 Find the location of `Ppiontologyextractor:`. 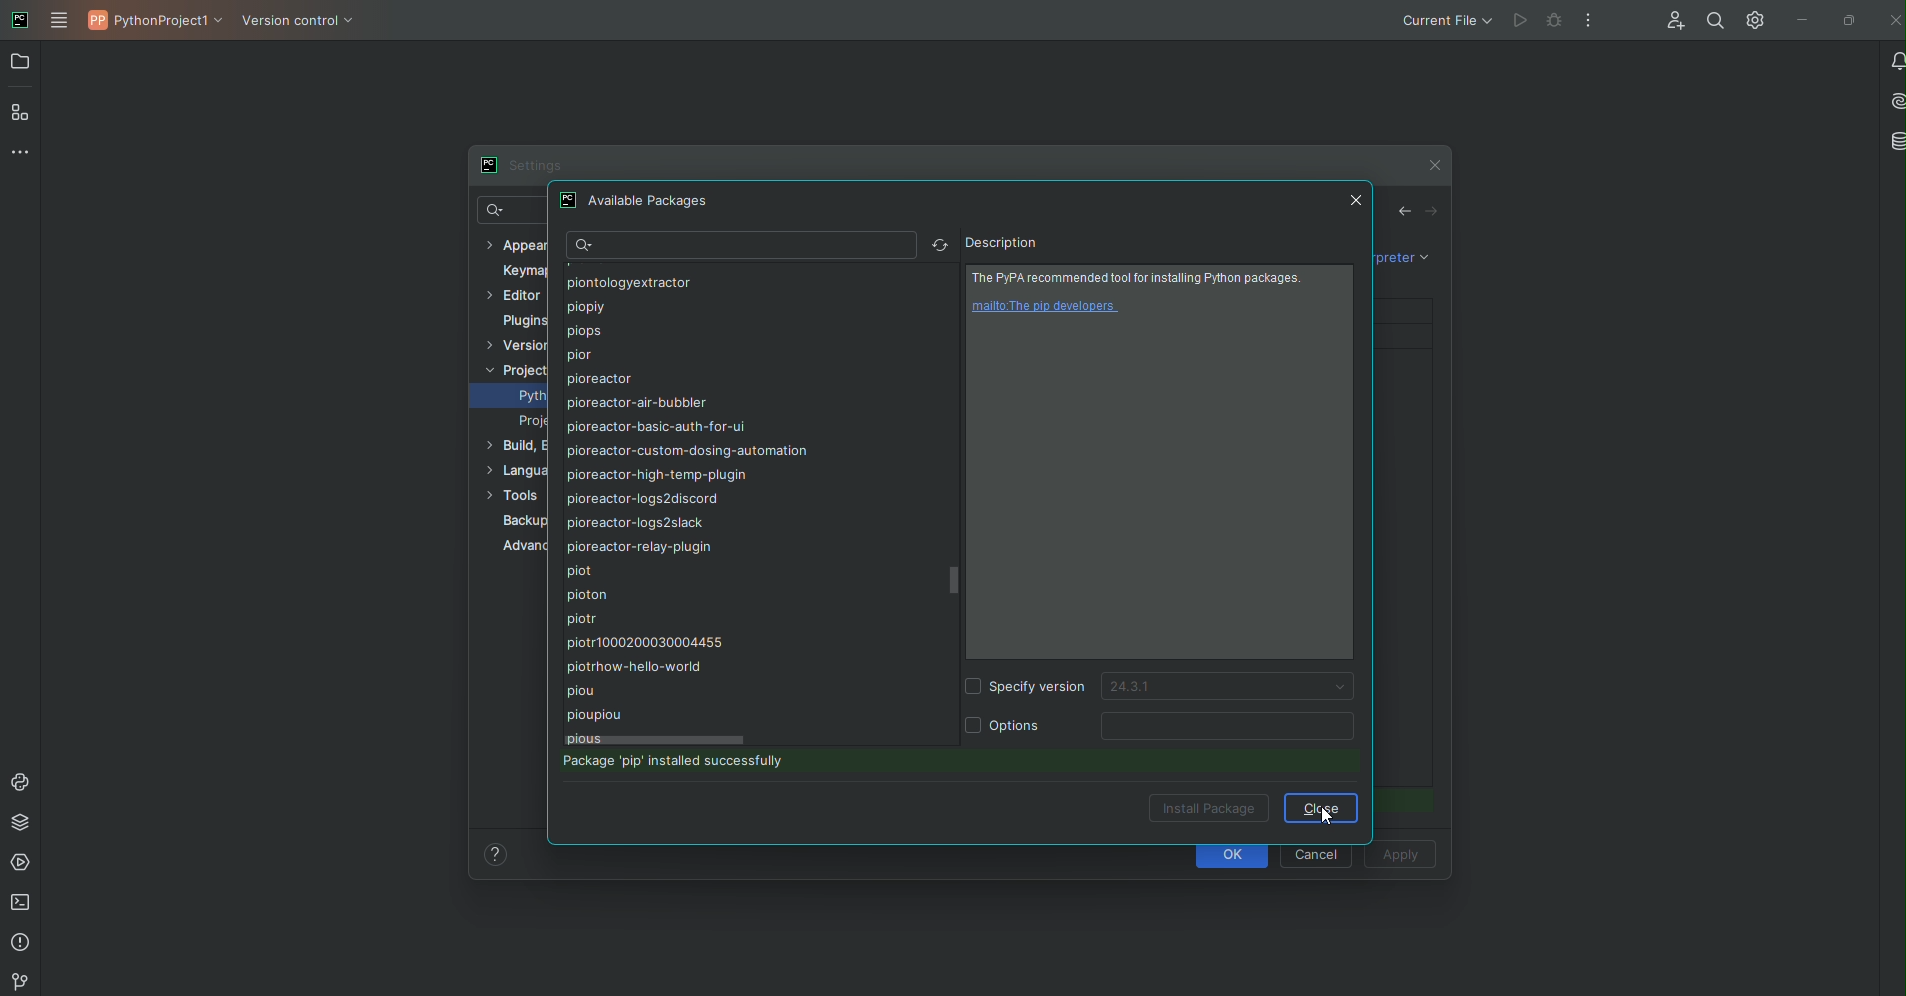

Ppiontologyextractor: is located at coordinates (624, 284).